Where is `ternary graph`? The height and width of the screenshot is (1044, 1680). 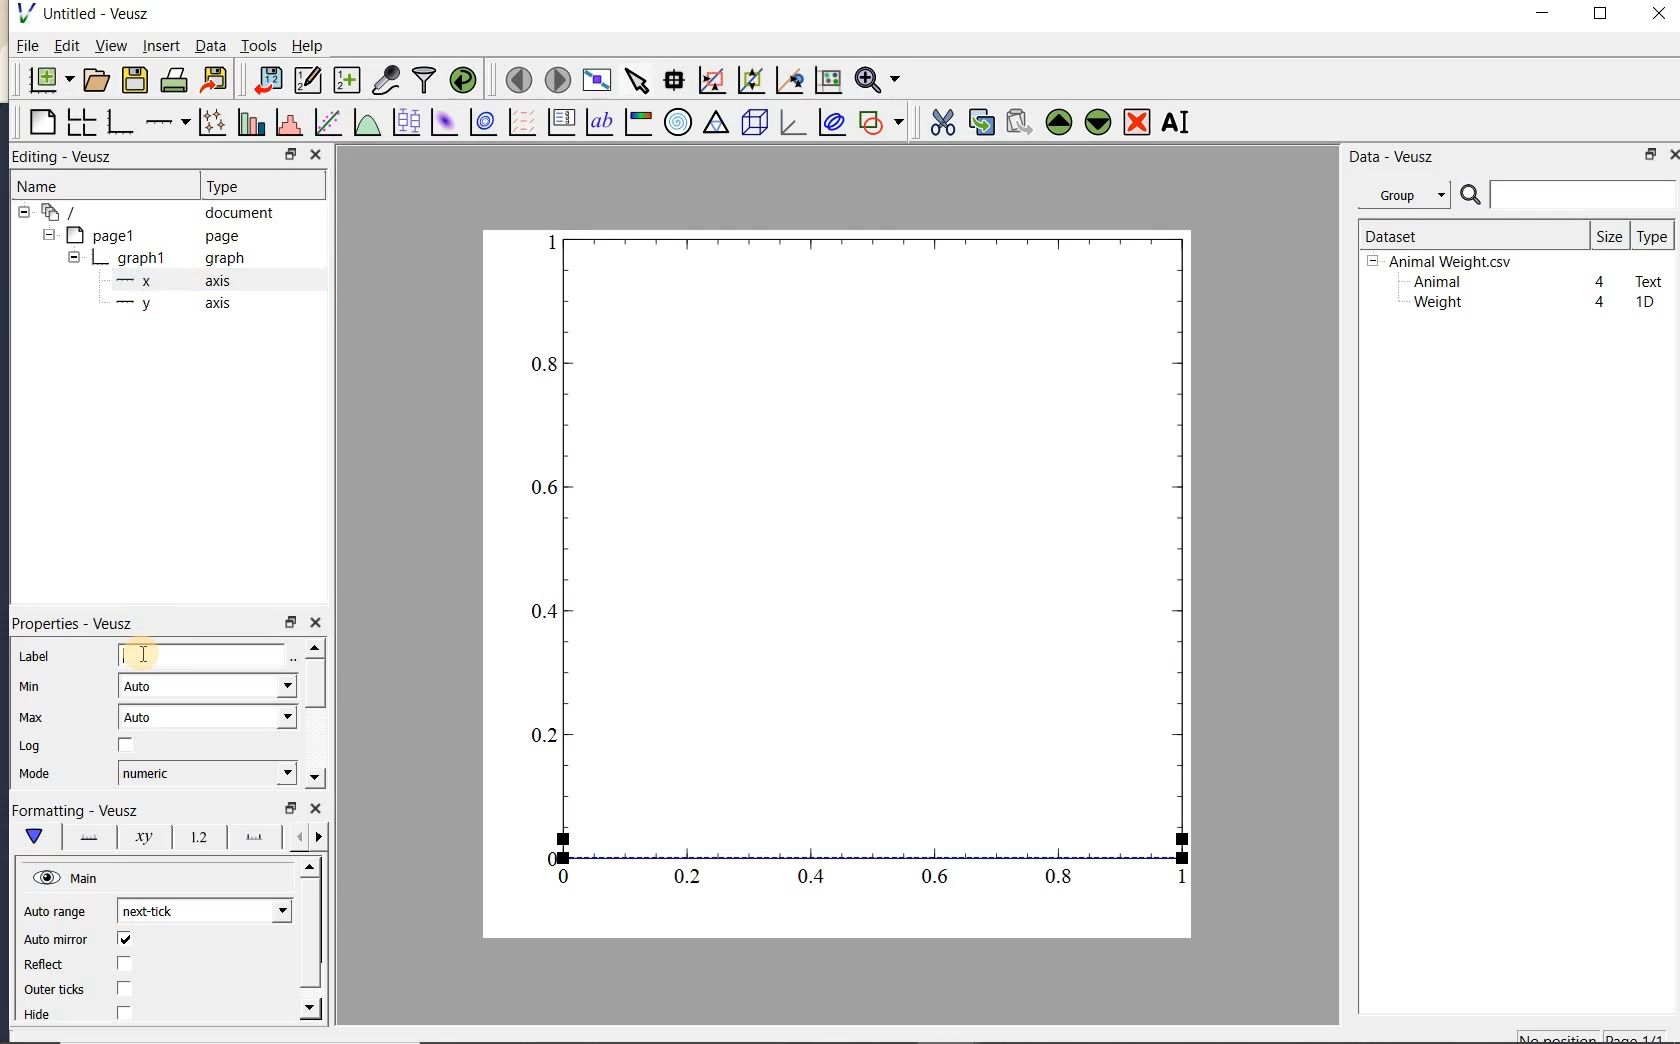 ternary graph is located at coordinates (715, 125).